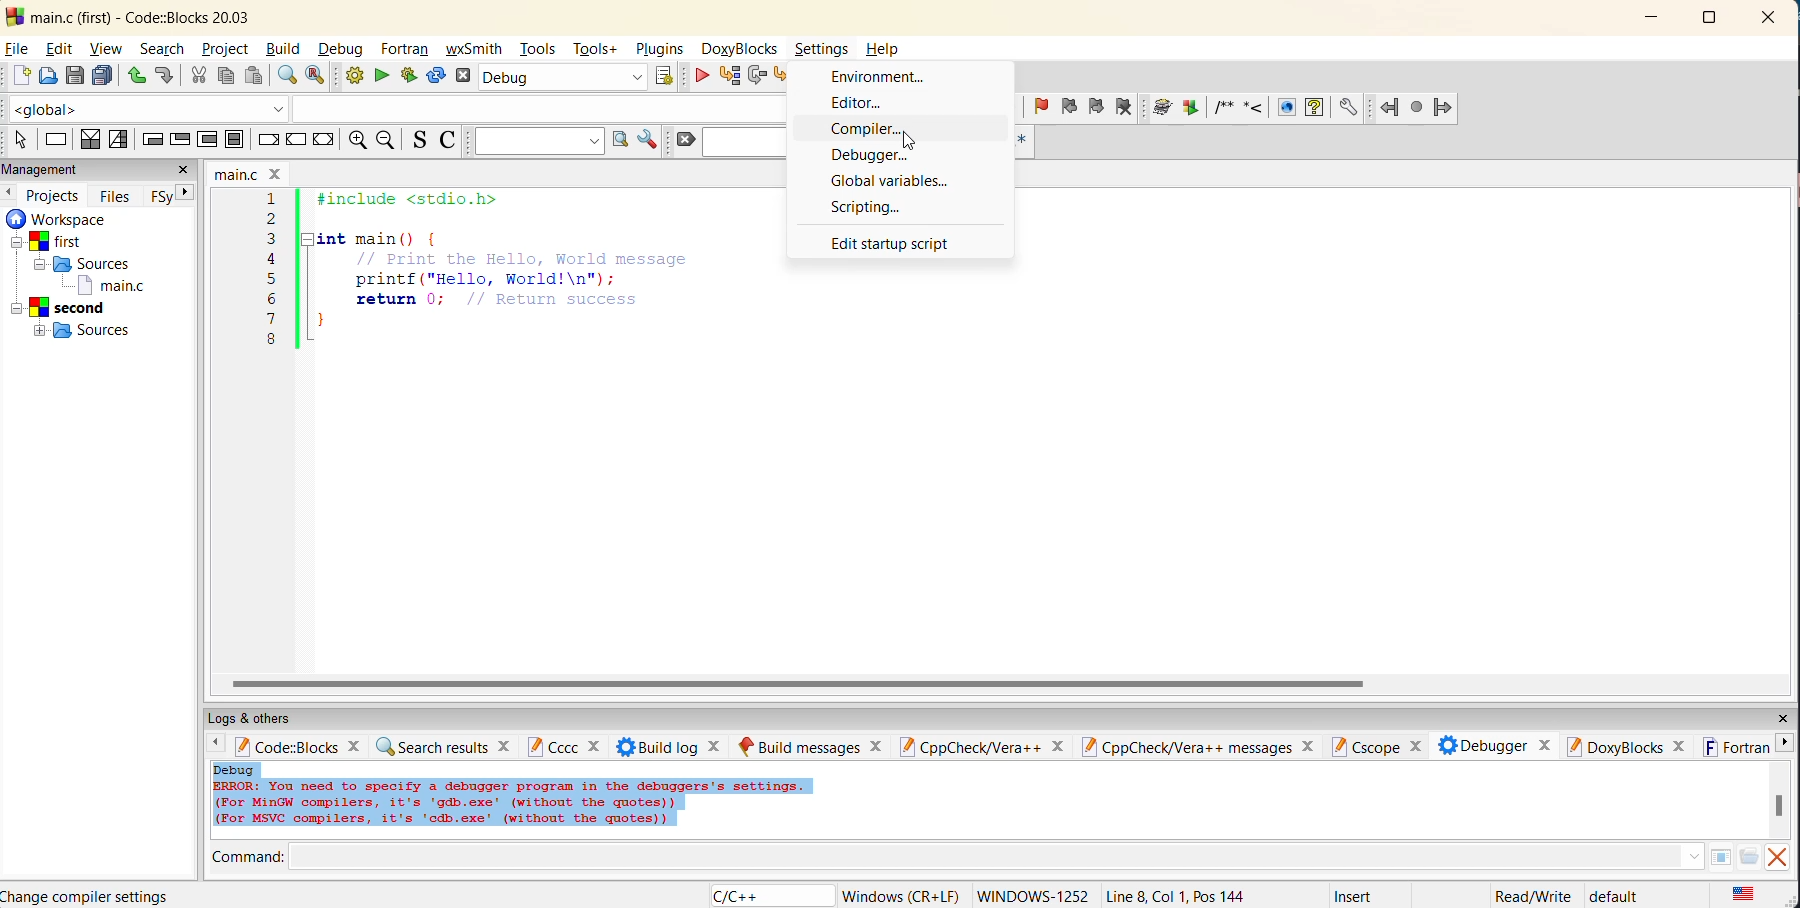 This screenshot has width=1800, height=908. What do you see at coordinates (668, 77) in the screenshot?
I see `show target select dialog` at bounding box center [668, 77].